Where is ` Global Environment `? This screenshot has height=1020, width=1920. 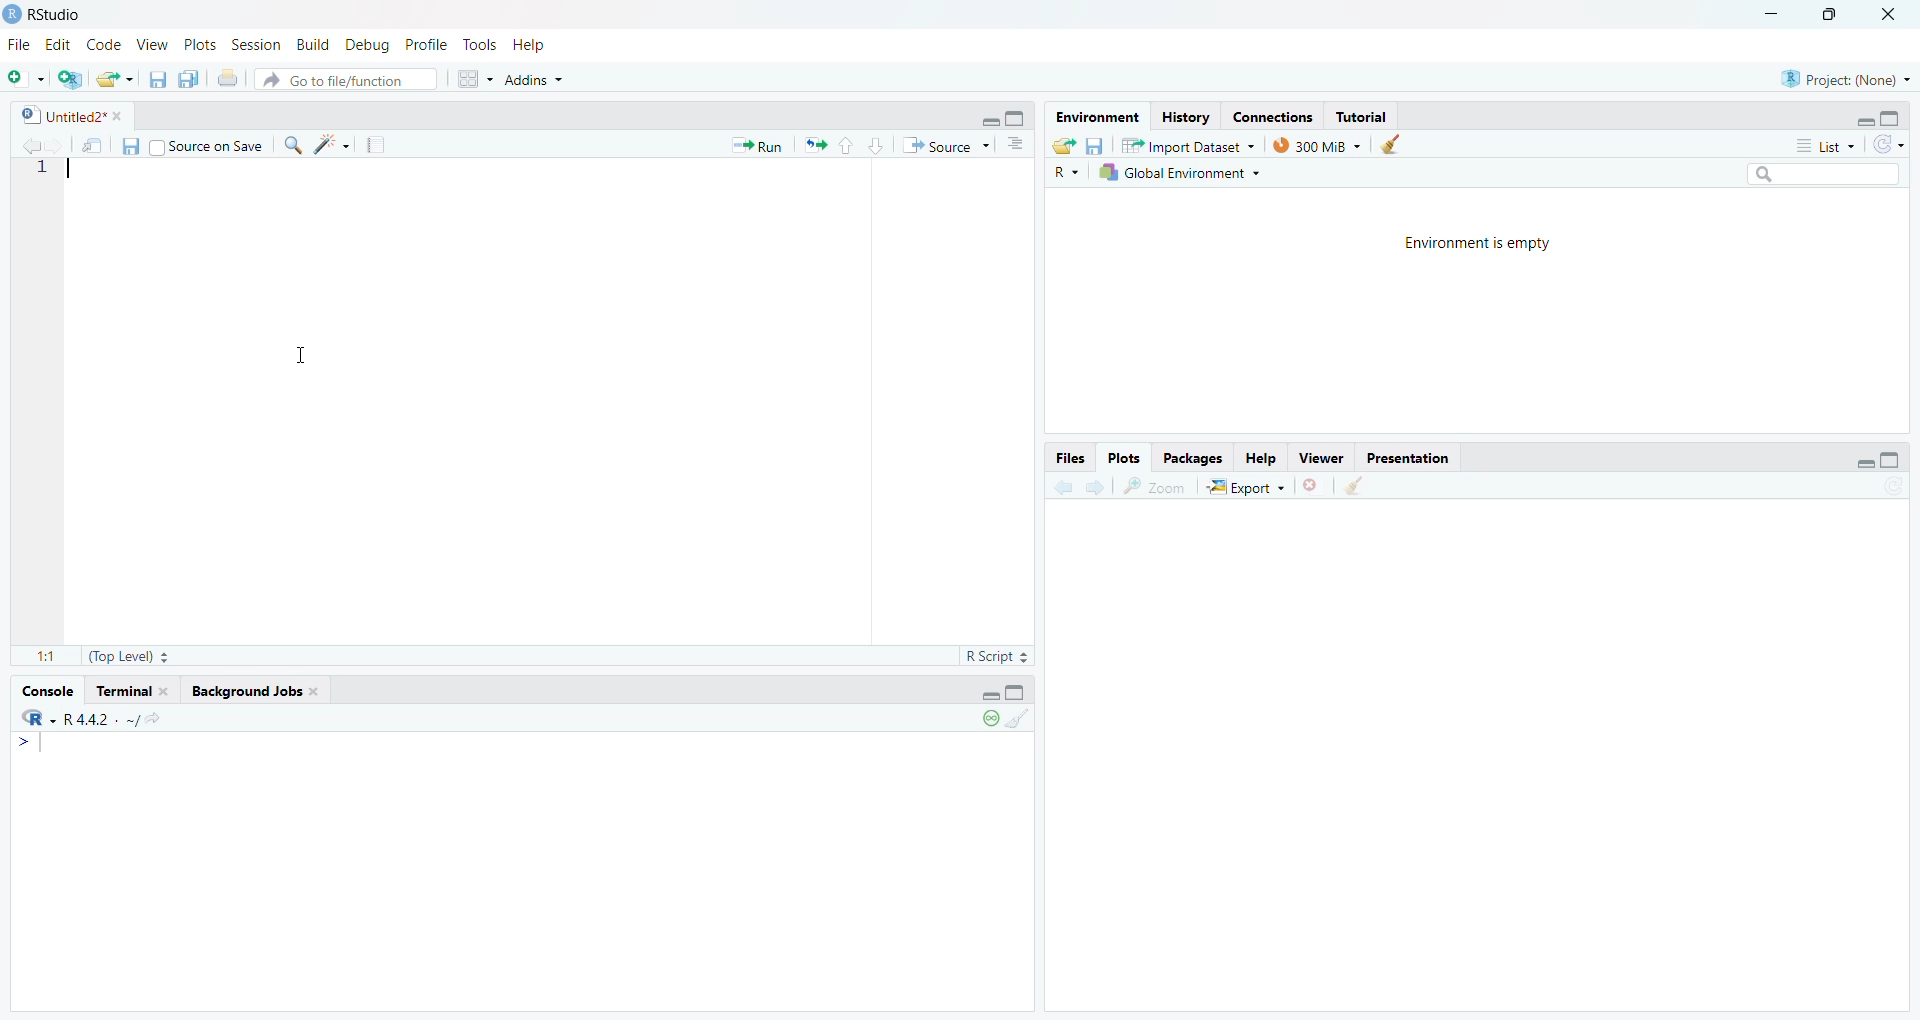  Global Environment  is located at coordinates (1187, 174).